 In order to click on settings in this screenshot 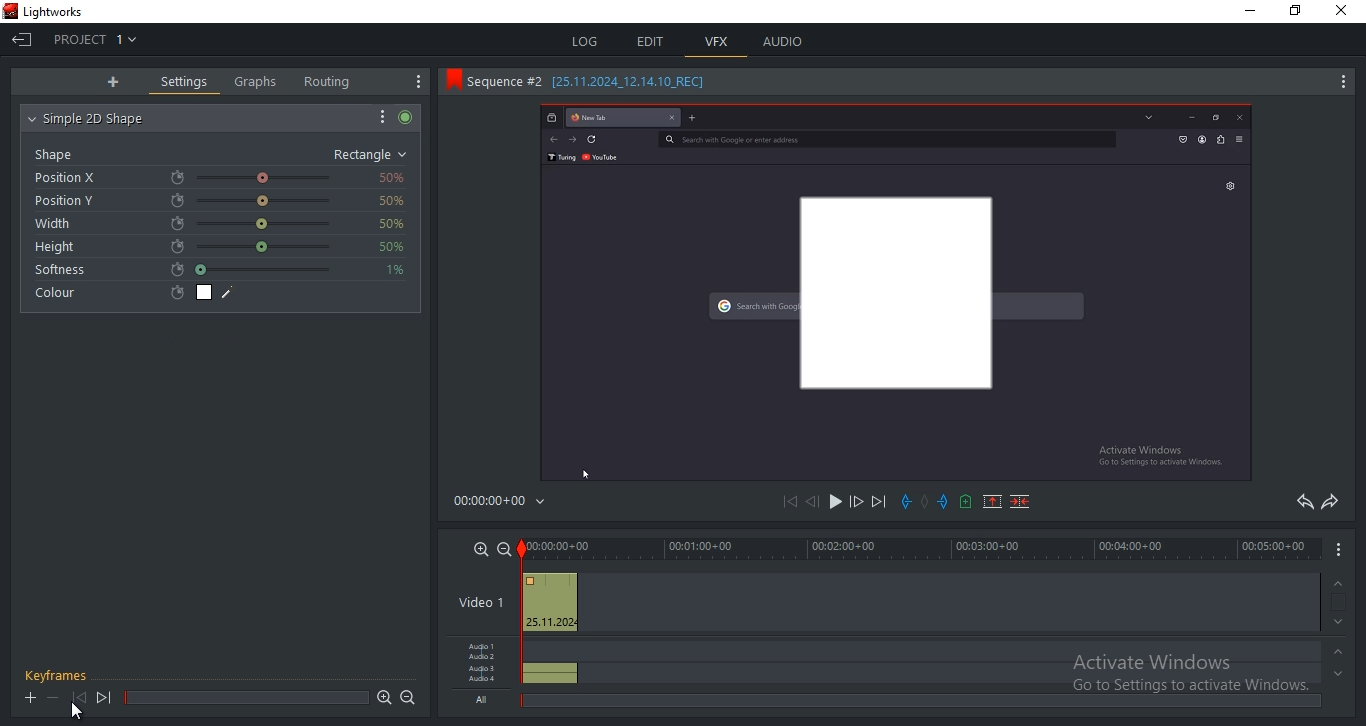, I will do `click(184, 81)`.